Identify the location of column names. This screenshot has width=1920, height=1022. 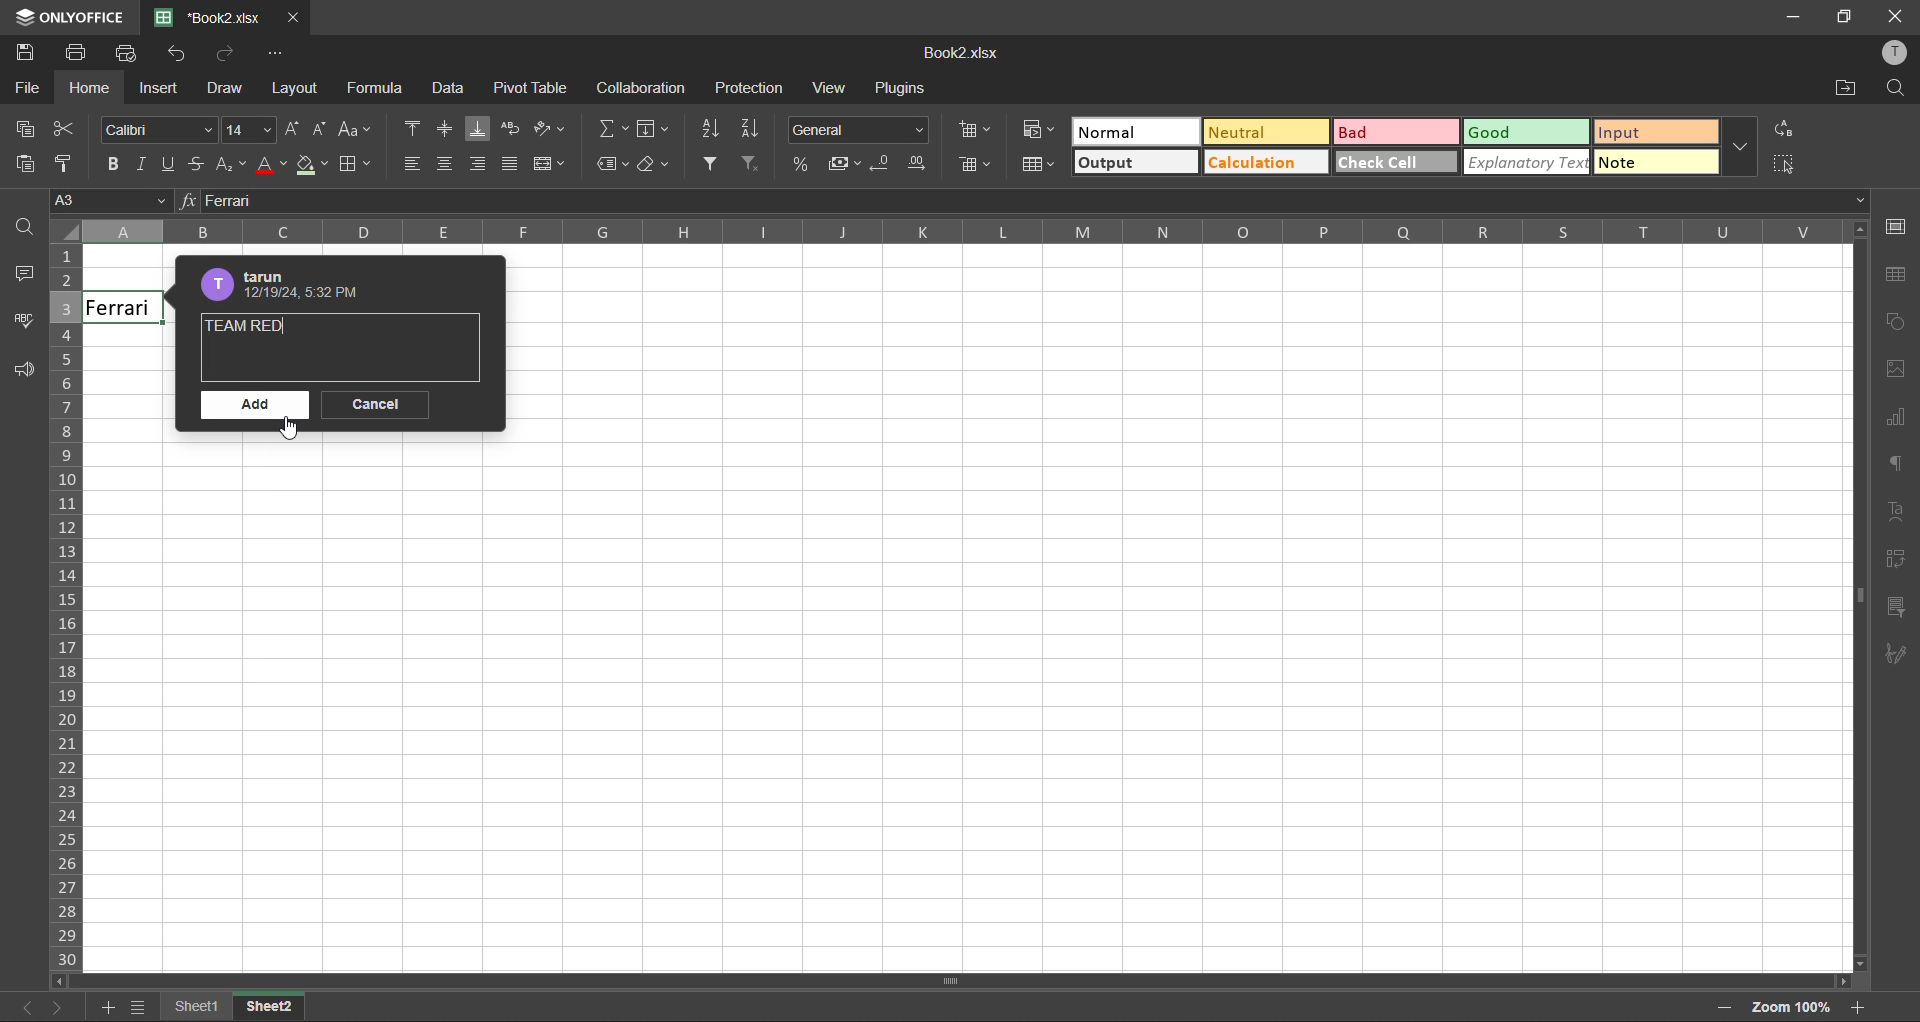
(953, 233).